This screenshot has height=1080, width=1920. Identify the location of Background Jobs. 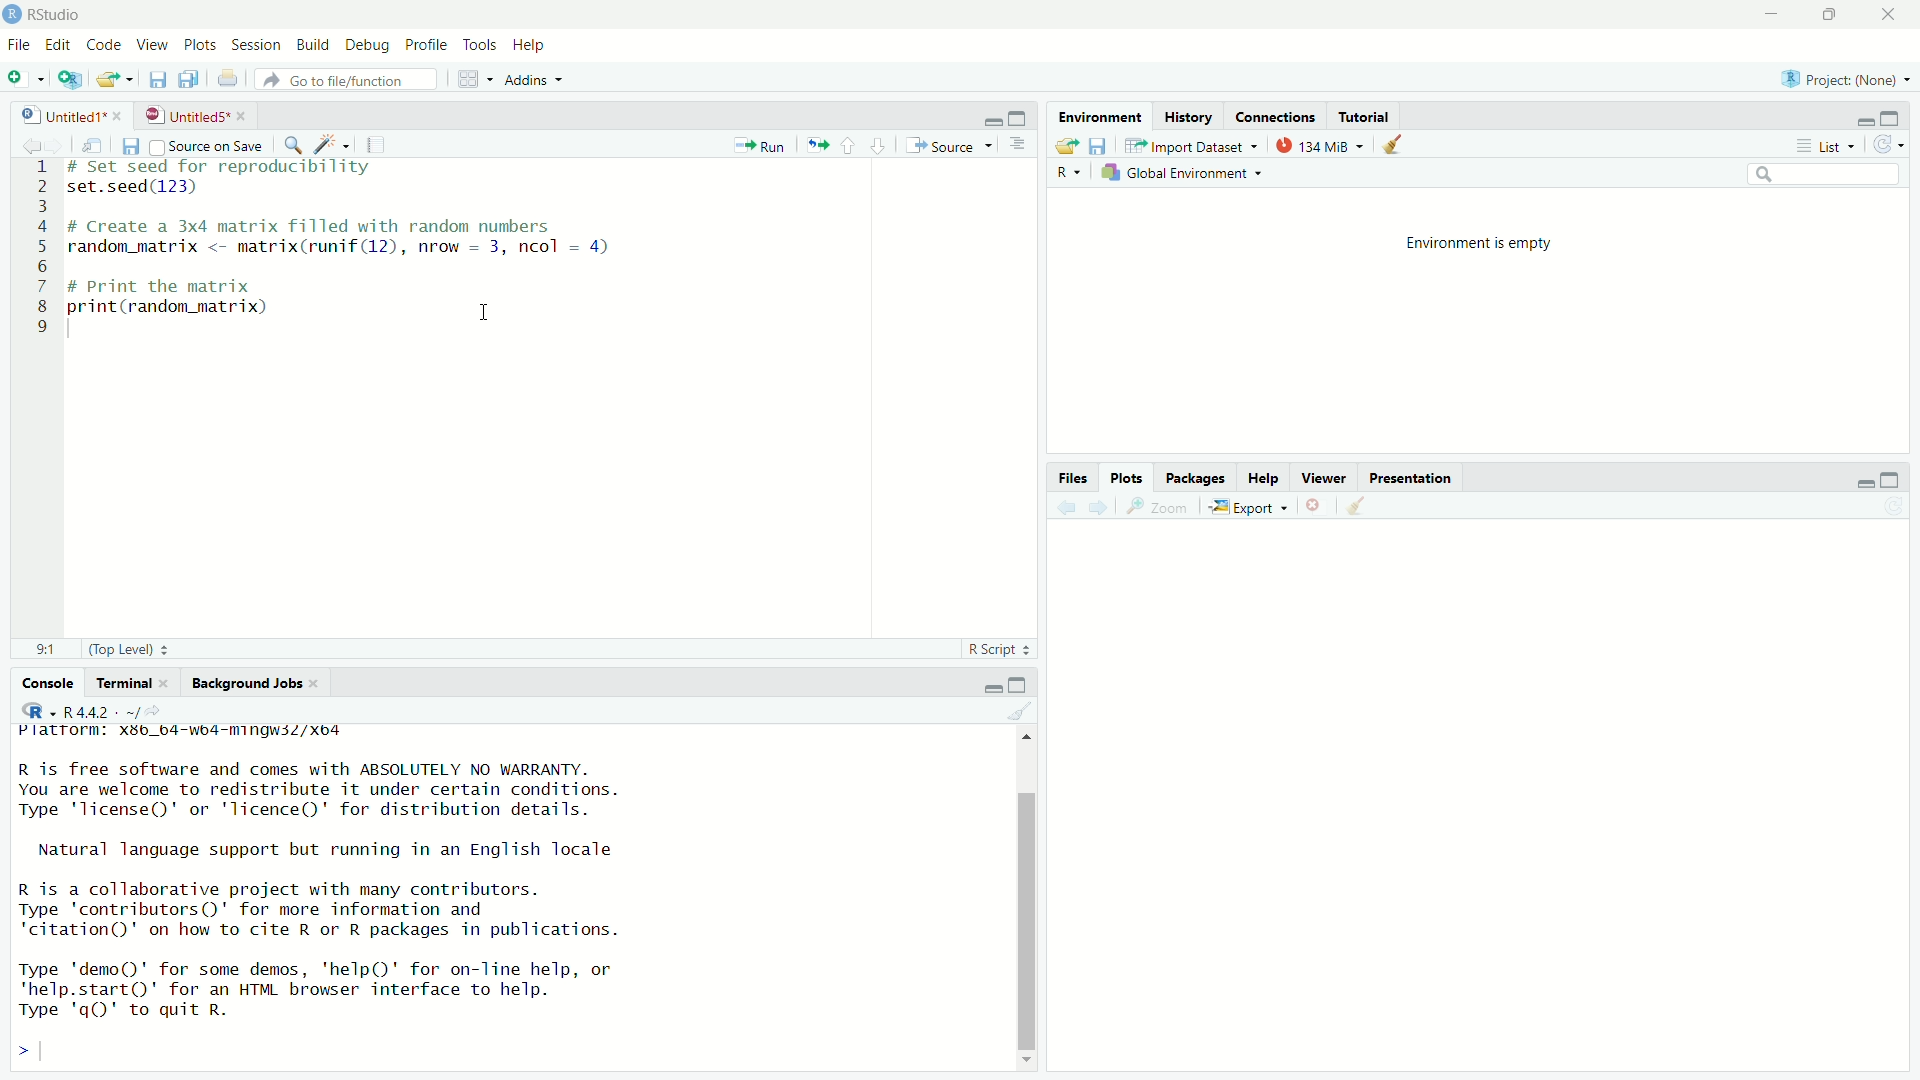
(256, 683).